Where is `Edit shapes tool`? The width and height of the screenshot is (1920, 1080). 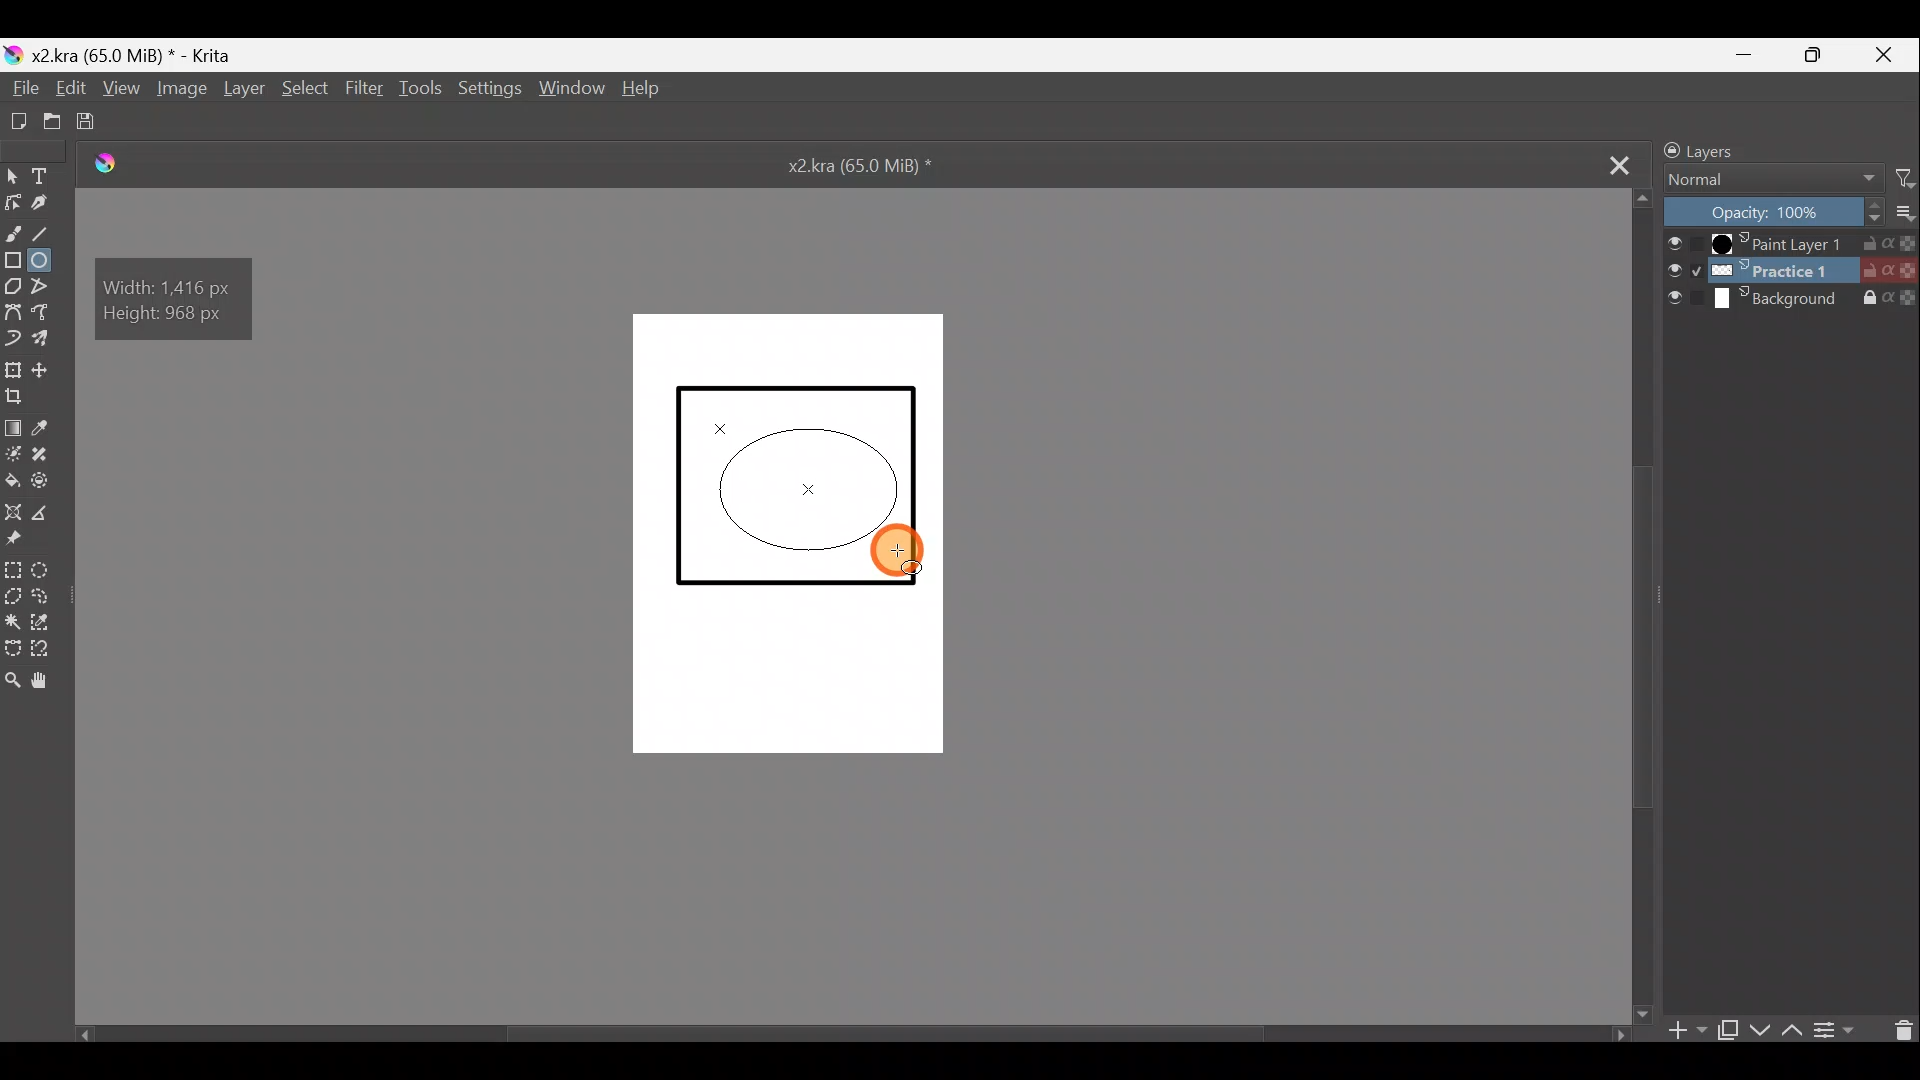 Edit shapes tool is located at coordinates (14, 204).